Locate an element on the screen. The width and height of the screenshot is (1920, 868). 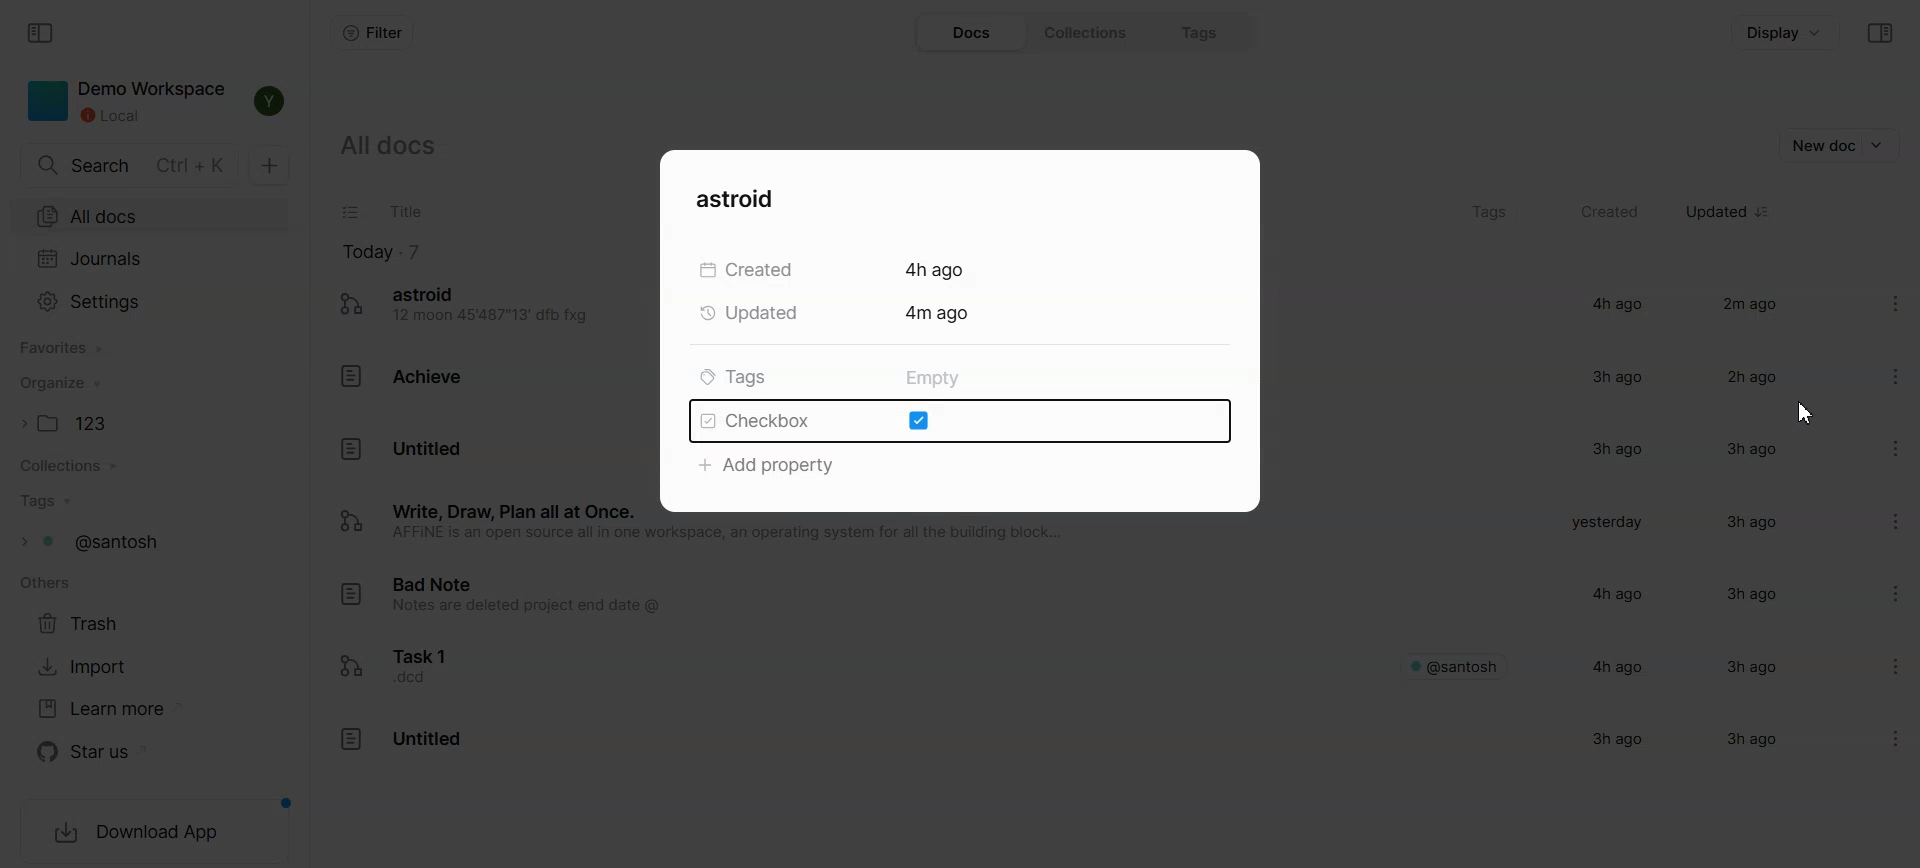
Demo Workspace is located at coordinates (124, 102).